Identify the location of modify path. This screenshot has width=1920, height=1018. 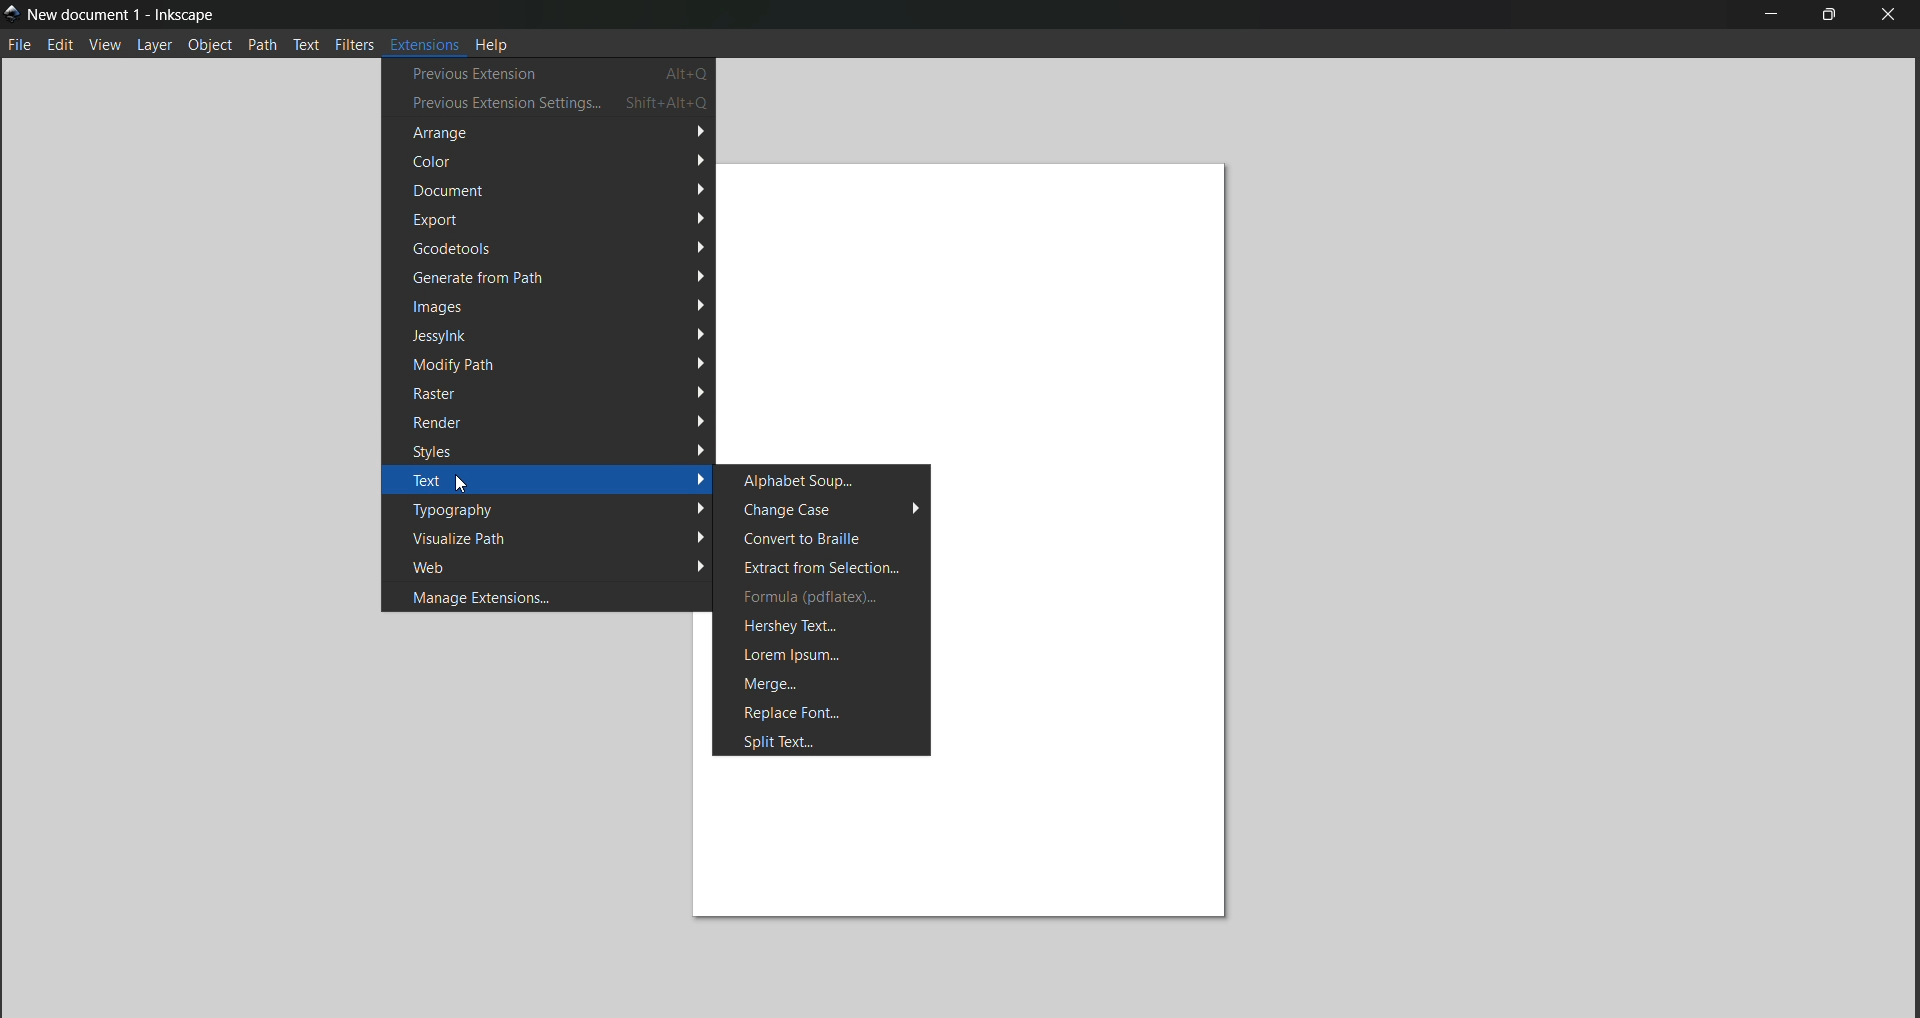
(557, 364).